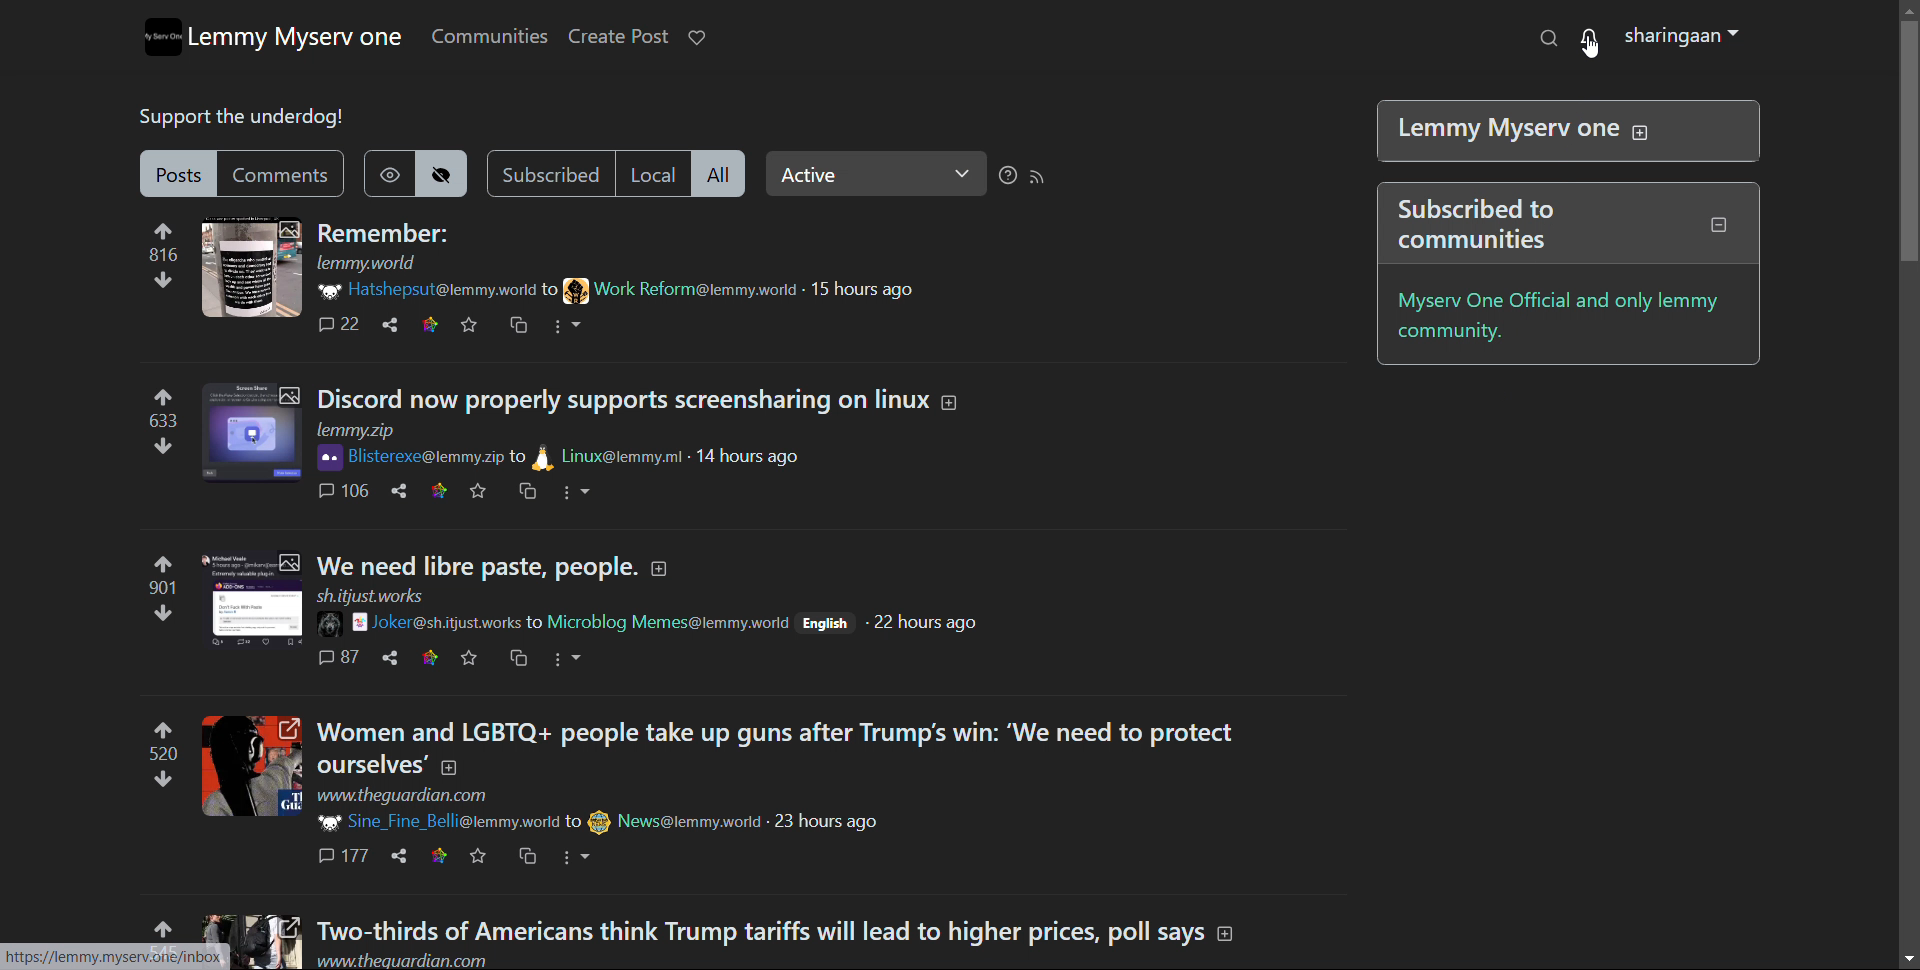 The width and height of the screenshot is (1920, 970). Describe the element at coordinates (407, 457) in the screenshot. I see `username` at that location.